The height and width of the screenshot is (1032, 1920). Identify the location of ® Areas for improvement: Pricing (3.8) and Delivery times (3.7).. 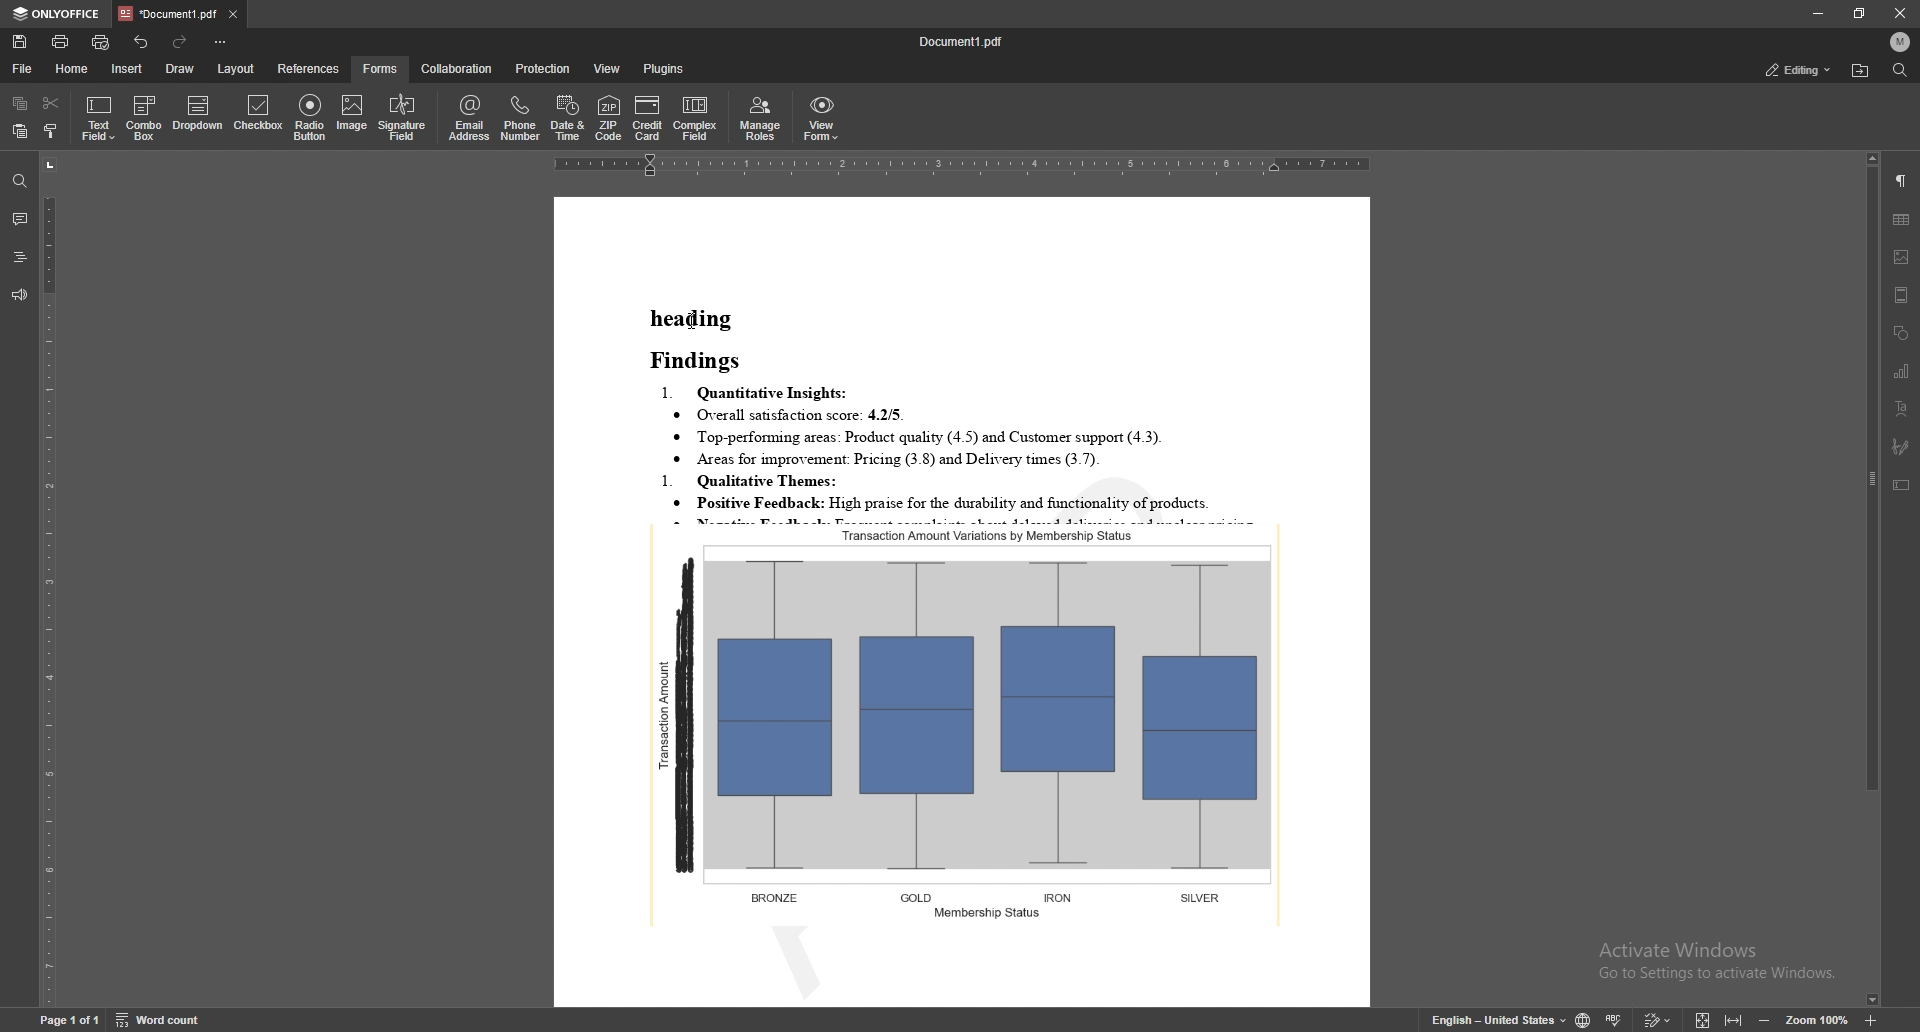
(887, 459).